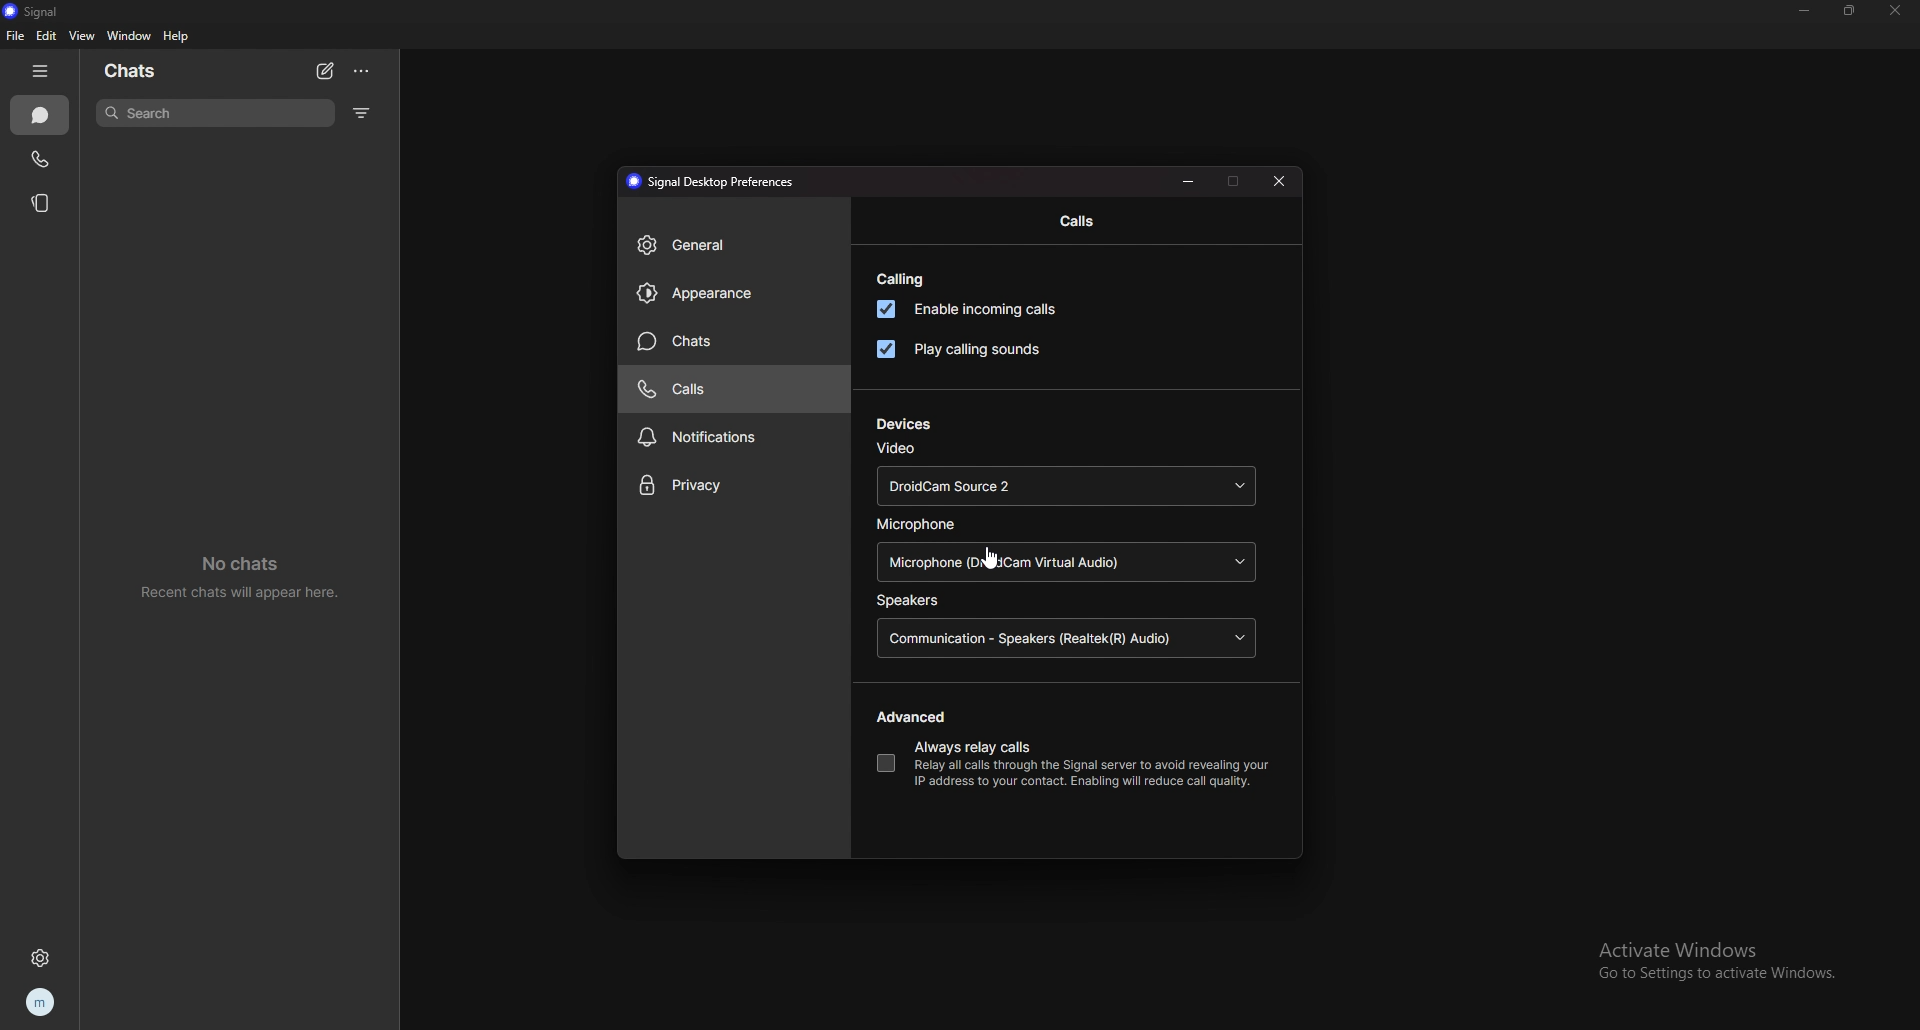 This screenshot has width=1920, height=1030. Describe the element at coordinates (177, 37) in the screenshot. I see `help` at that location.